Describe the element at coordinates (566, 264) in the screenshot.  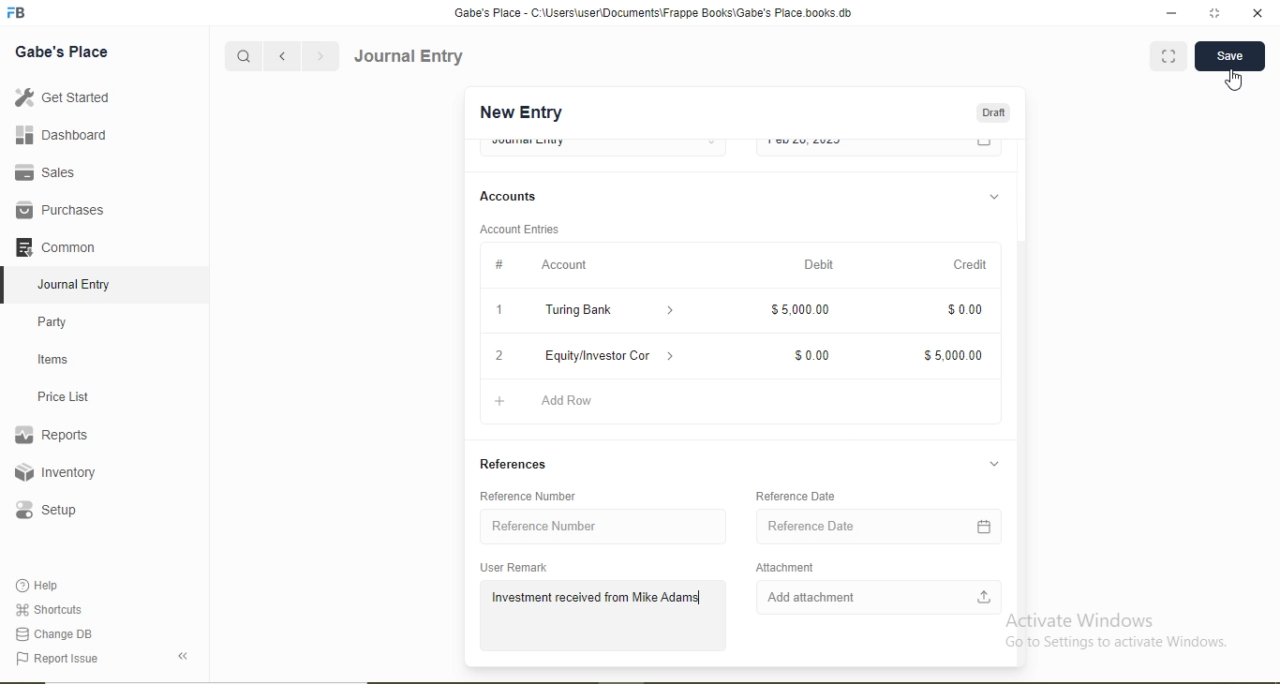
I see `Account` at that location.